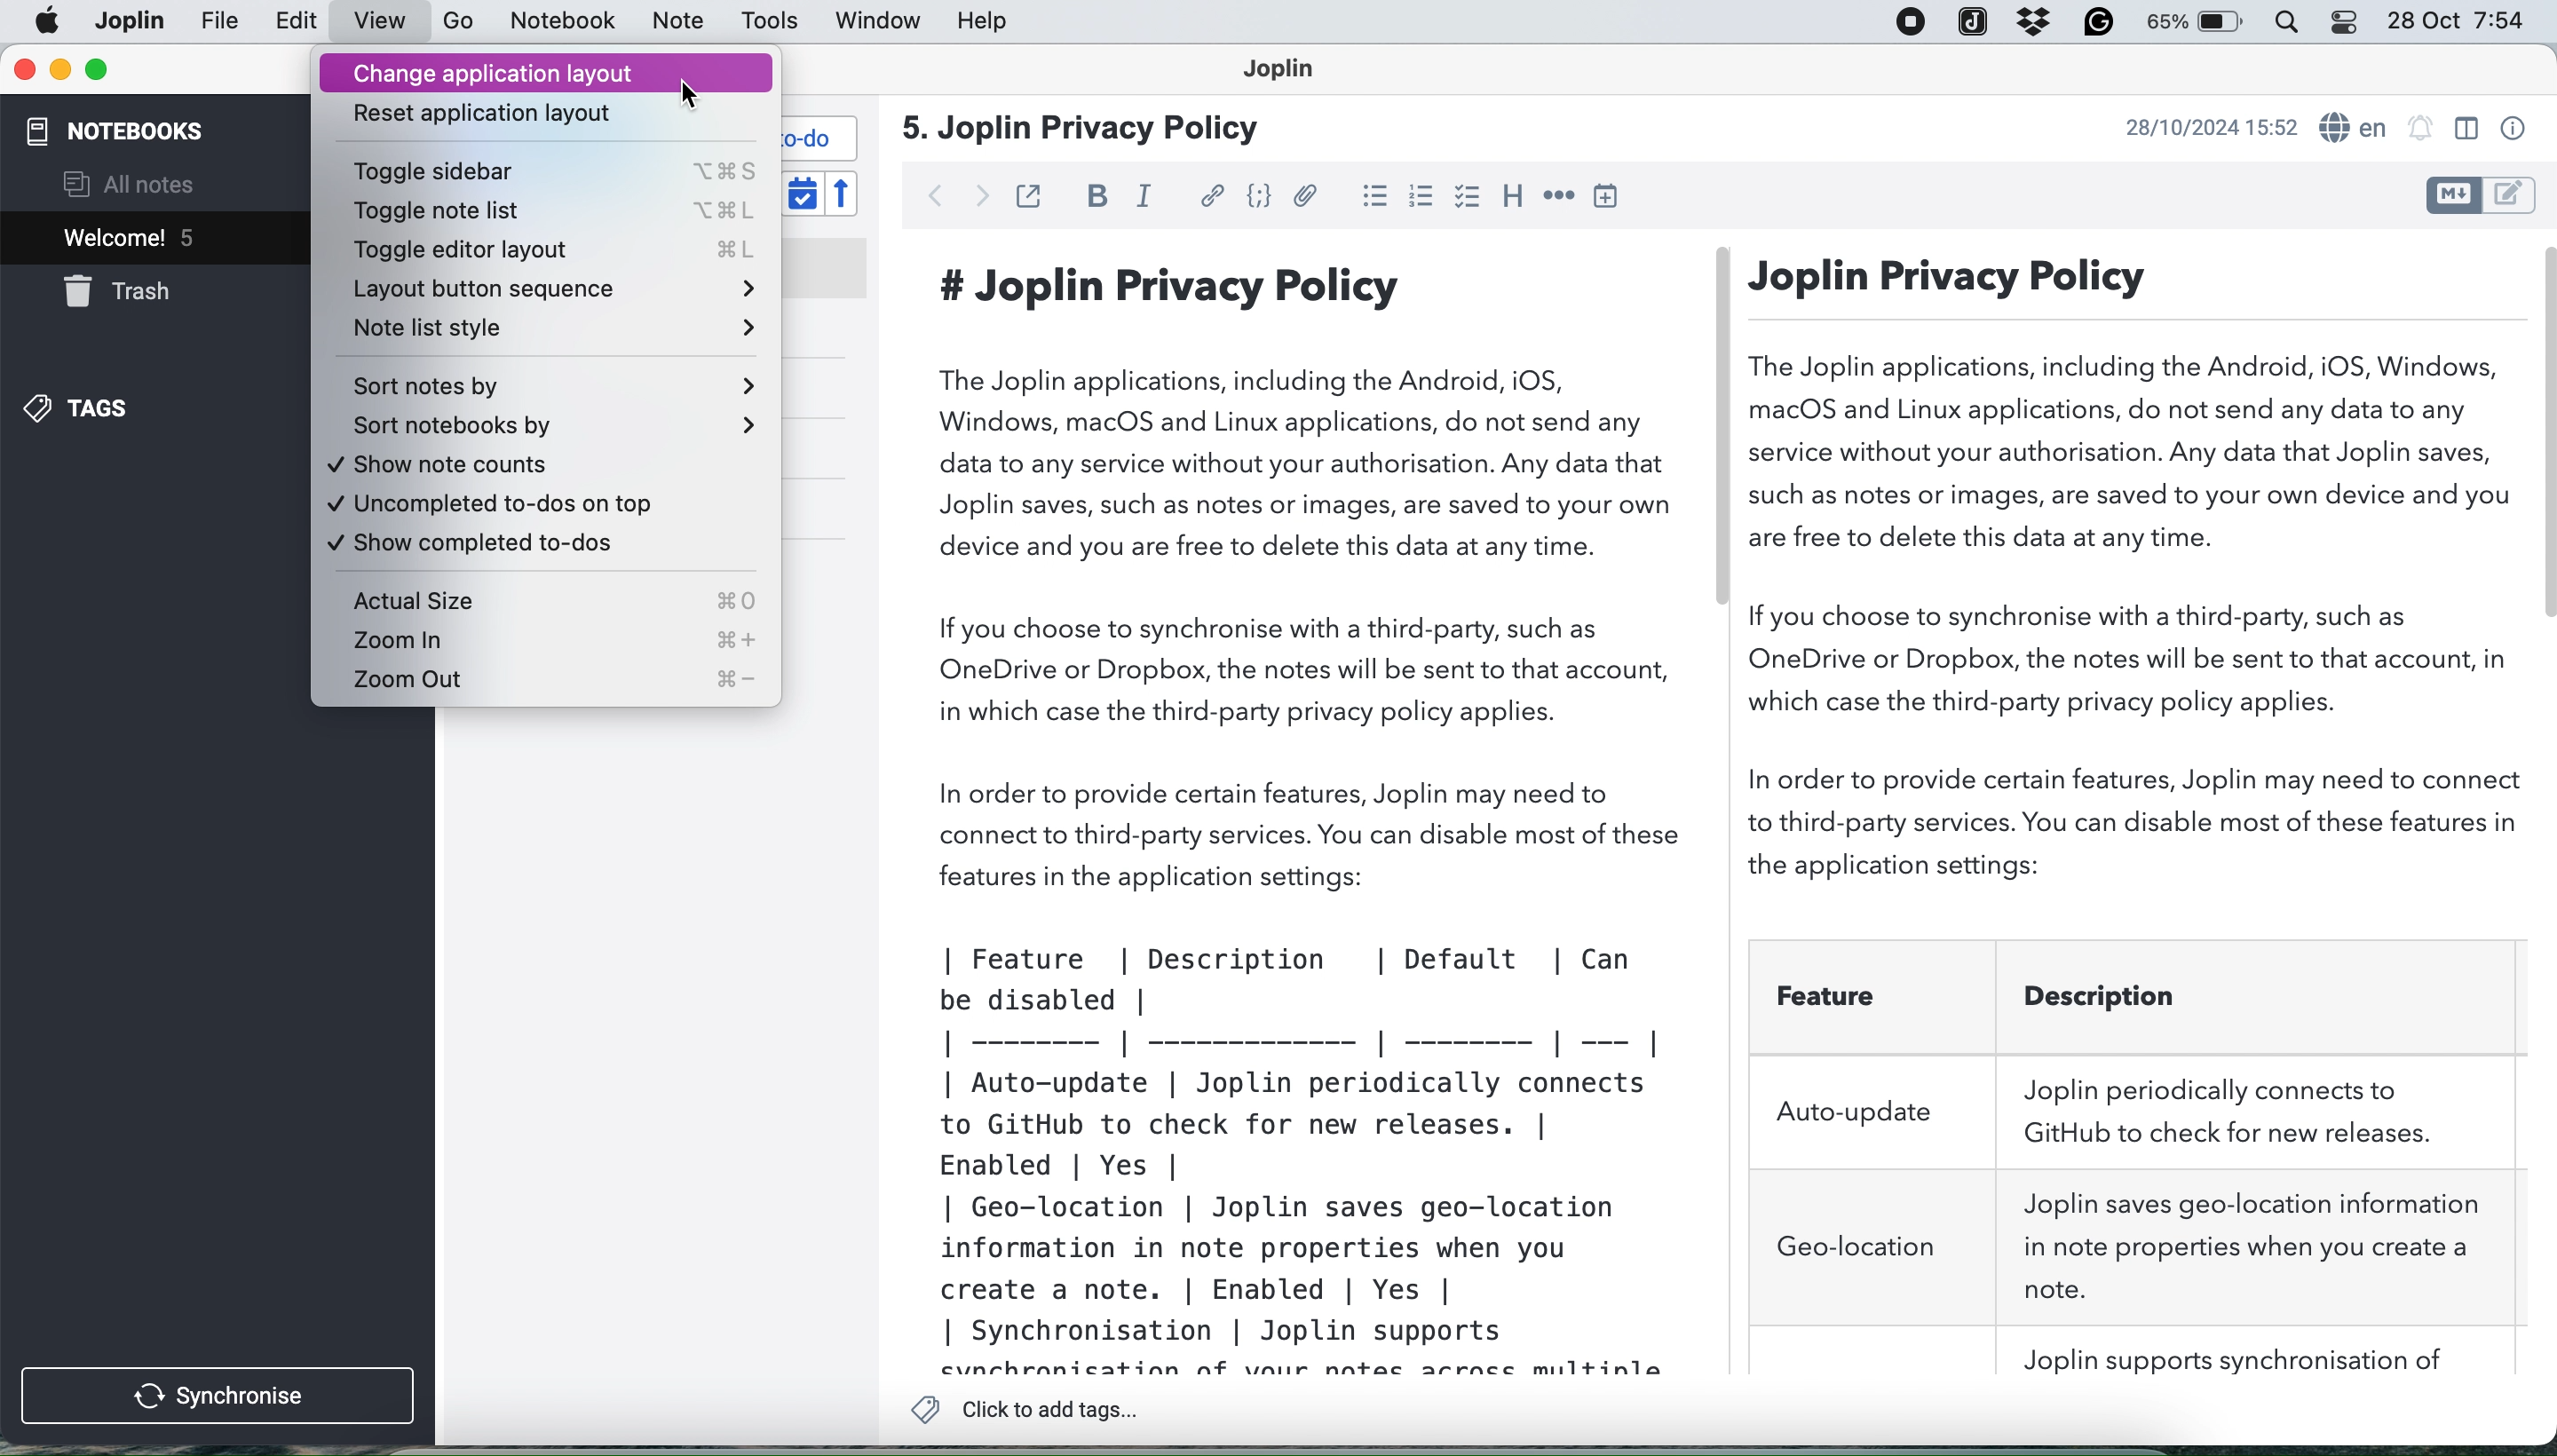  Describe the element at coordinates (1909, 24) in the screenshot. I see `screen recorder` at that location.